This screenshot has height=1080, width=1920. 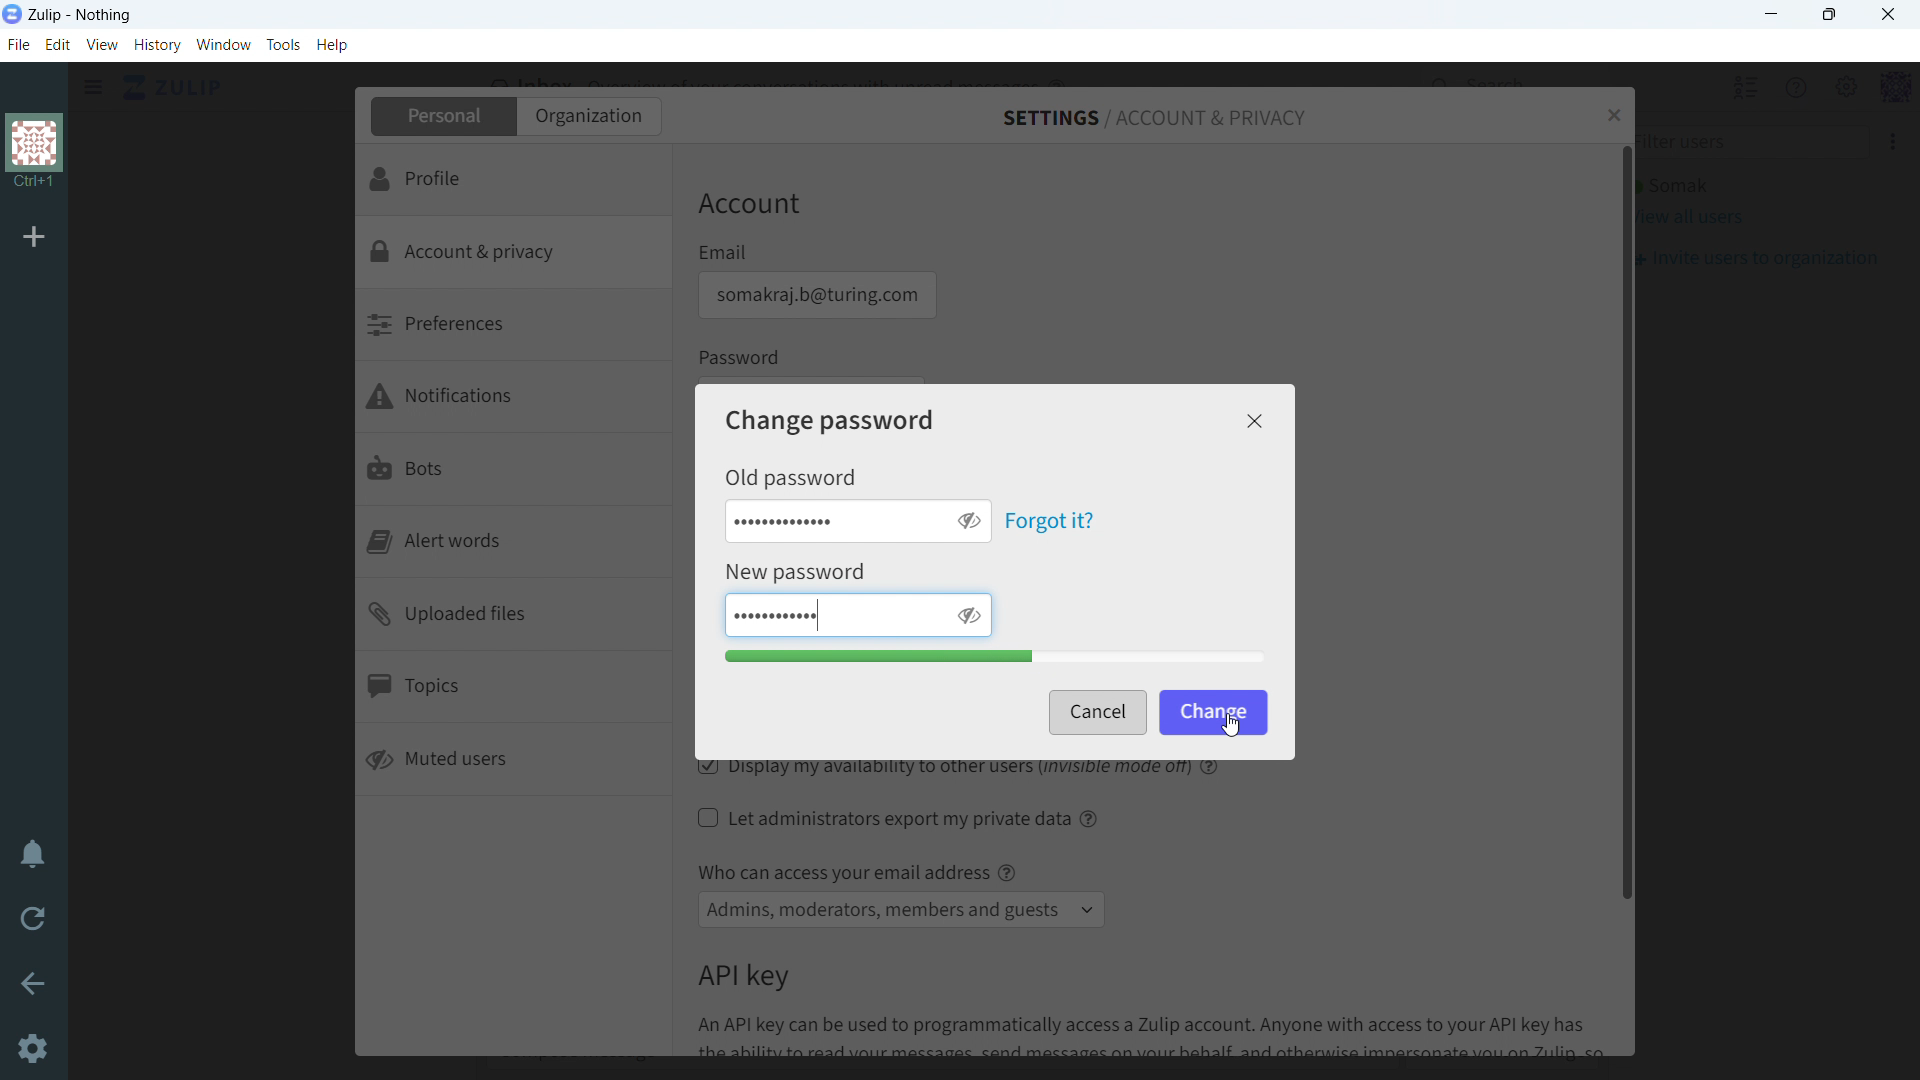 I want to click on help menu, so click(x=1791, y=87).